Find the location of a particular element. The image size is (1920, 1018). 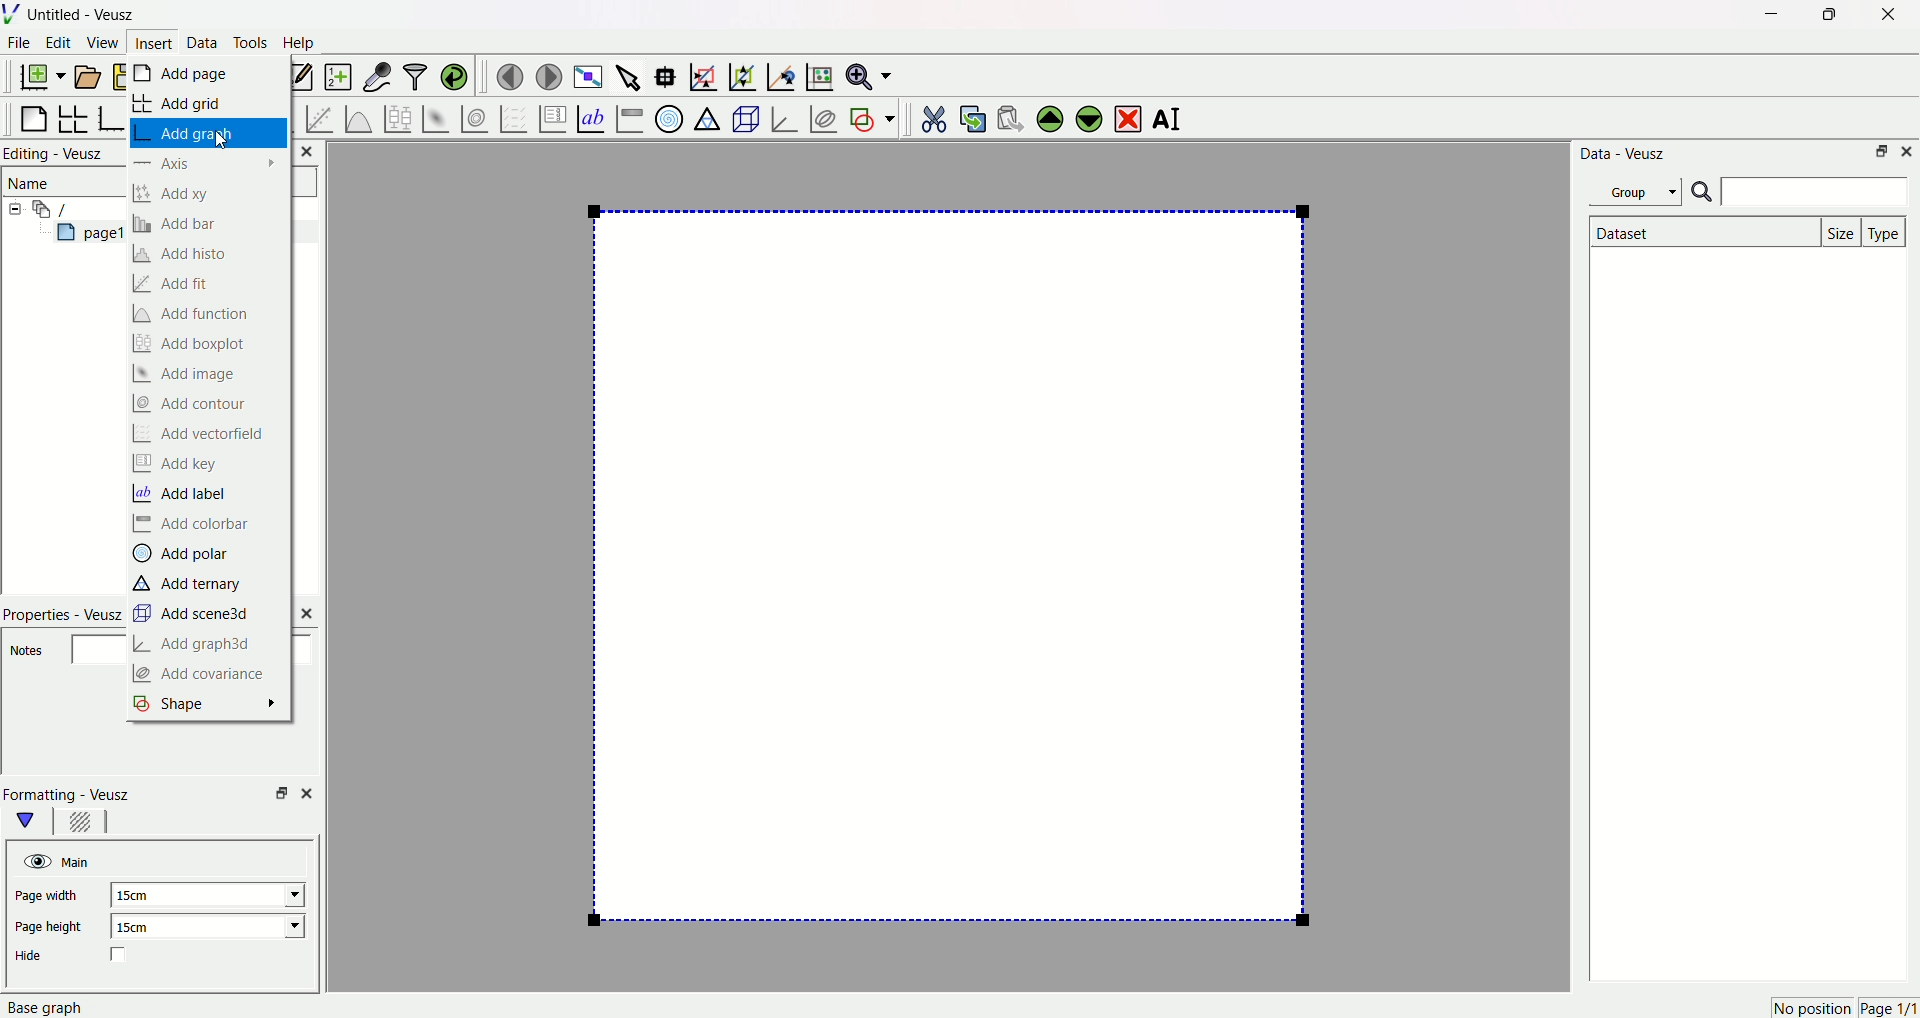

text label is located at coordinates (589, 117).